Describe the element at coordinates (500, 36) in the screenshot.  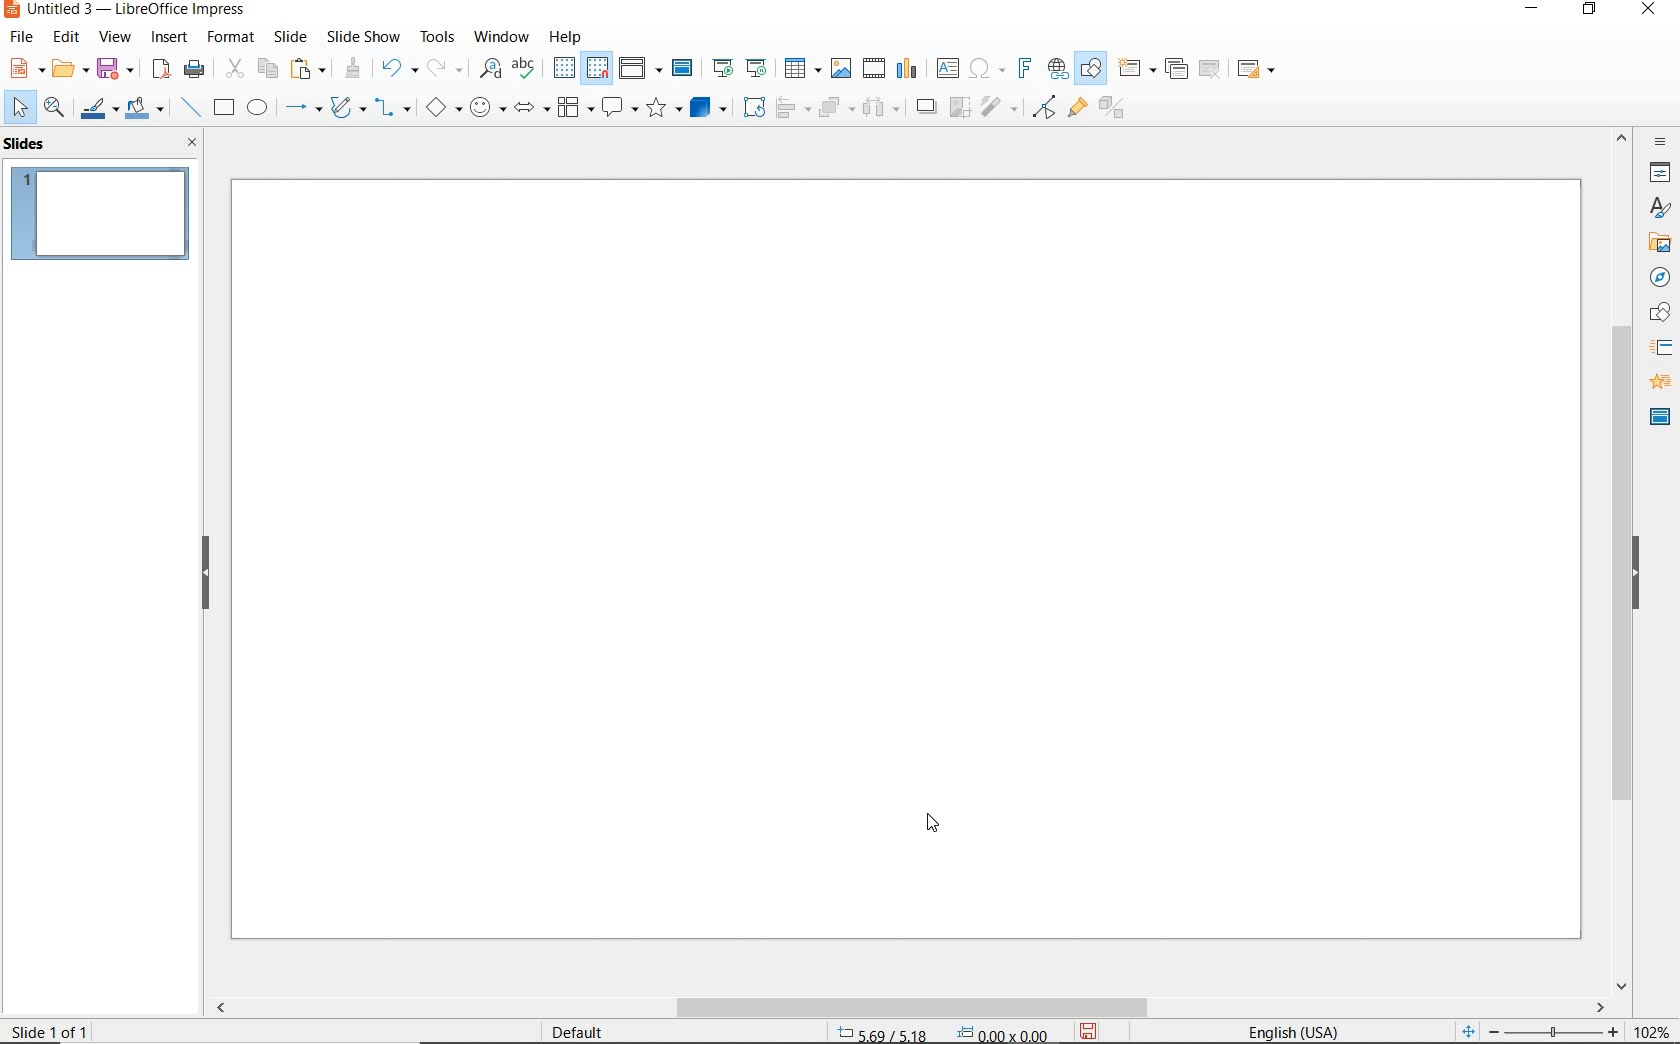
I see `WINDOW` at that location.